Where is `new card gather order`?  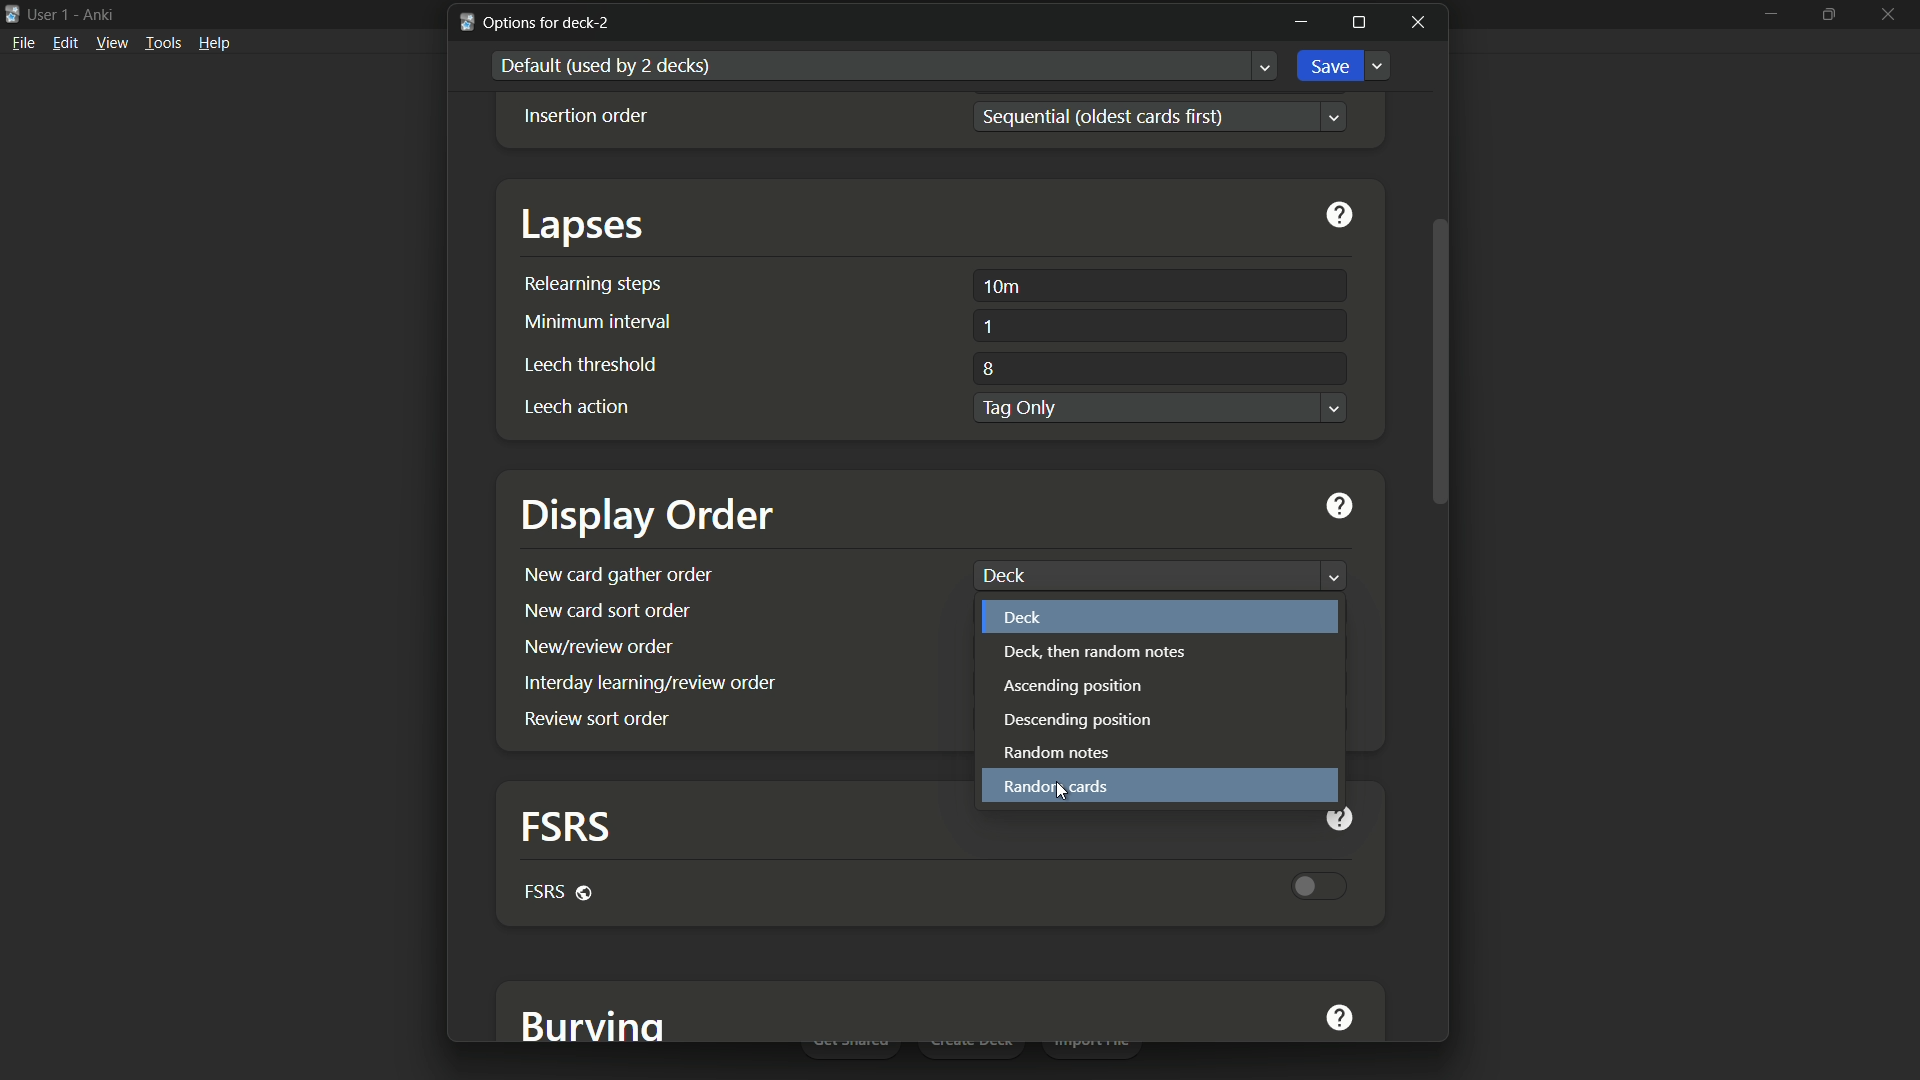
new card gather order is located at coordinates (619, 574).